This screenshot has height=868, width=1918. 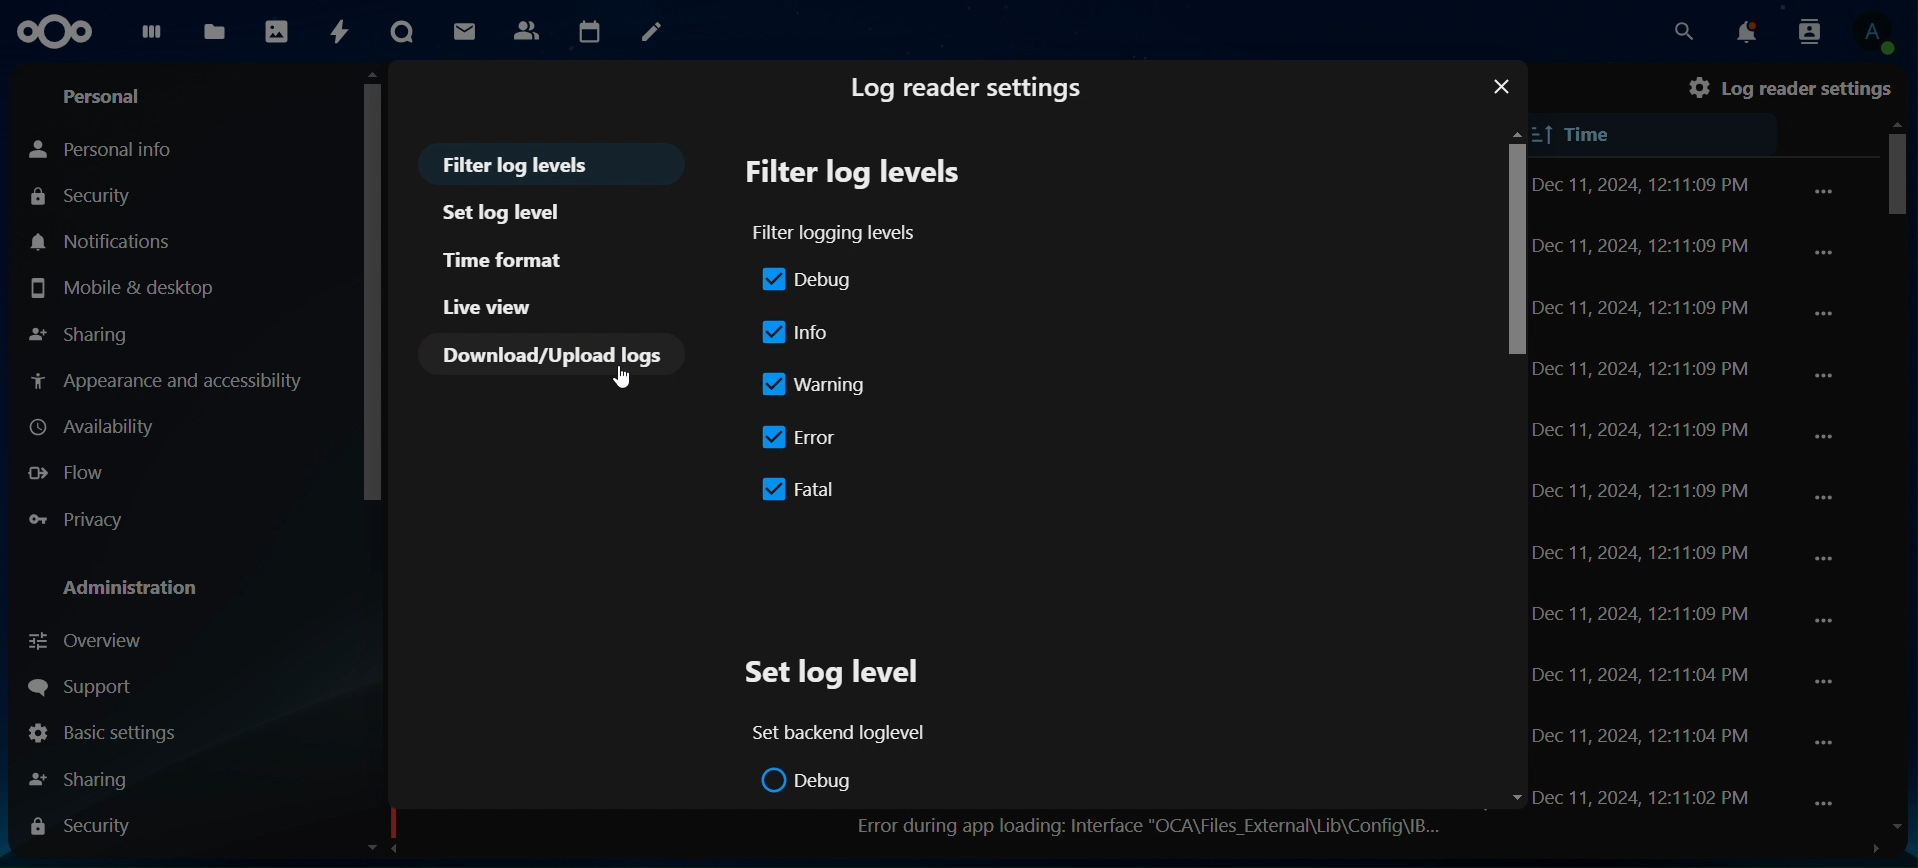 I want to click on support, so click(x=79, y=686).